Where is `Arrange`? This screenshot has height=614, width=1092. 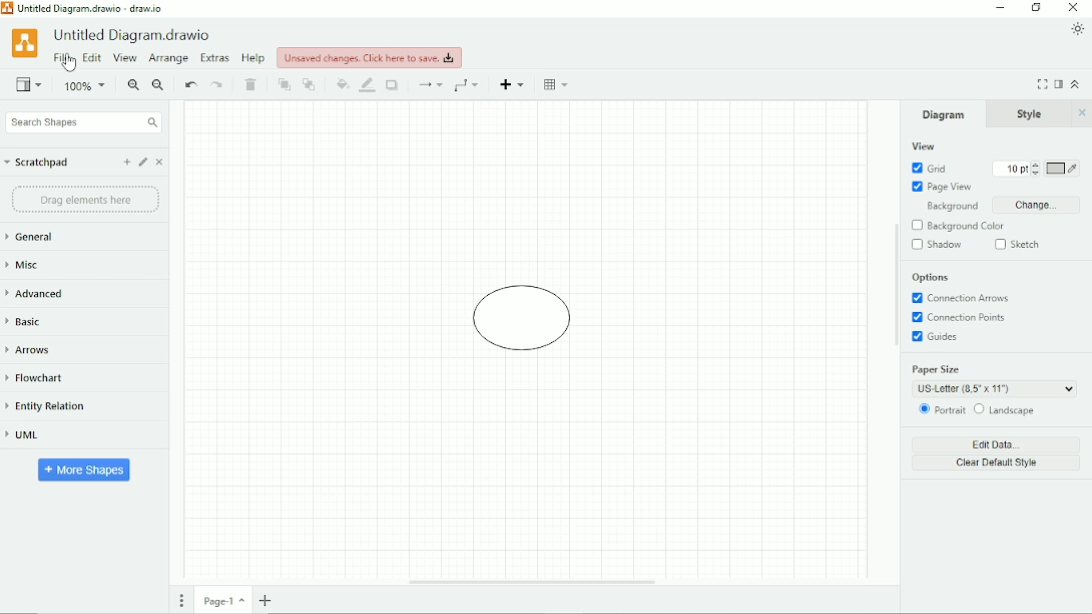
Arrange is located at coordinates (168, 59).